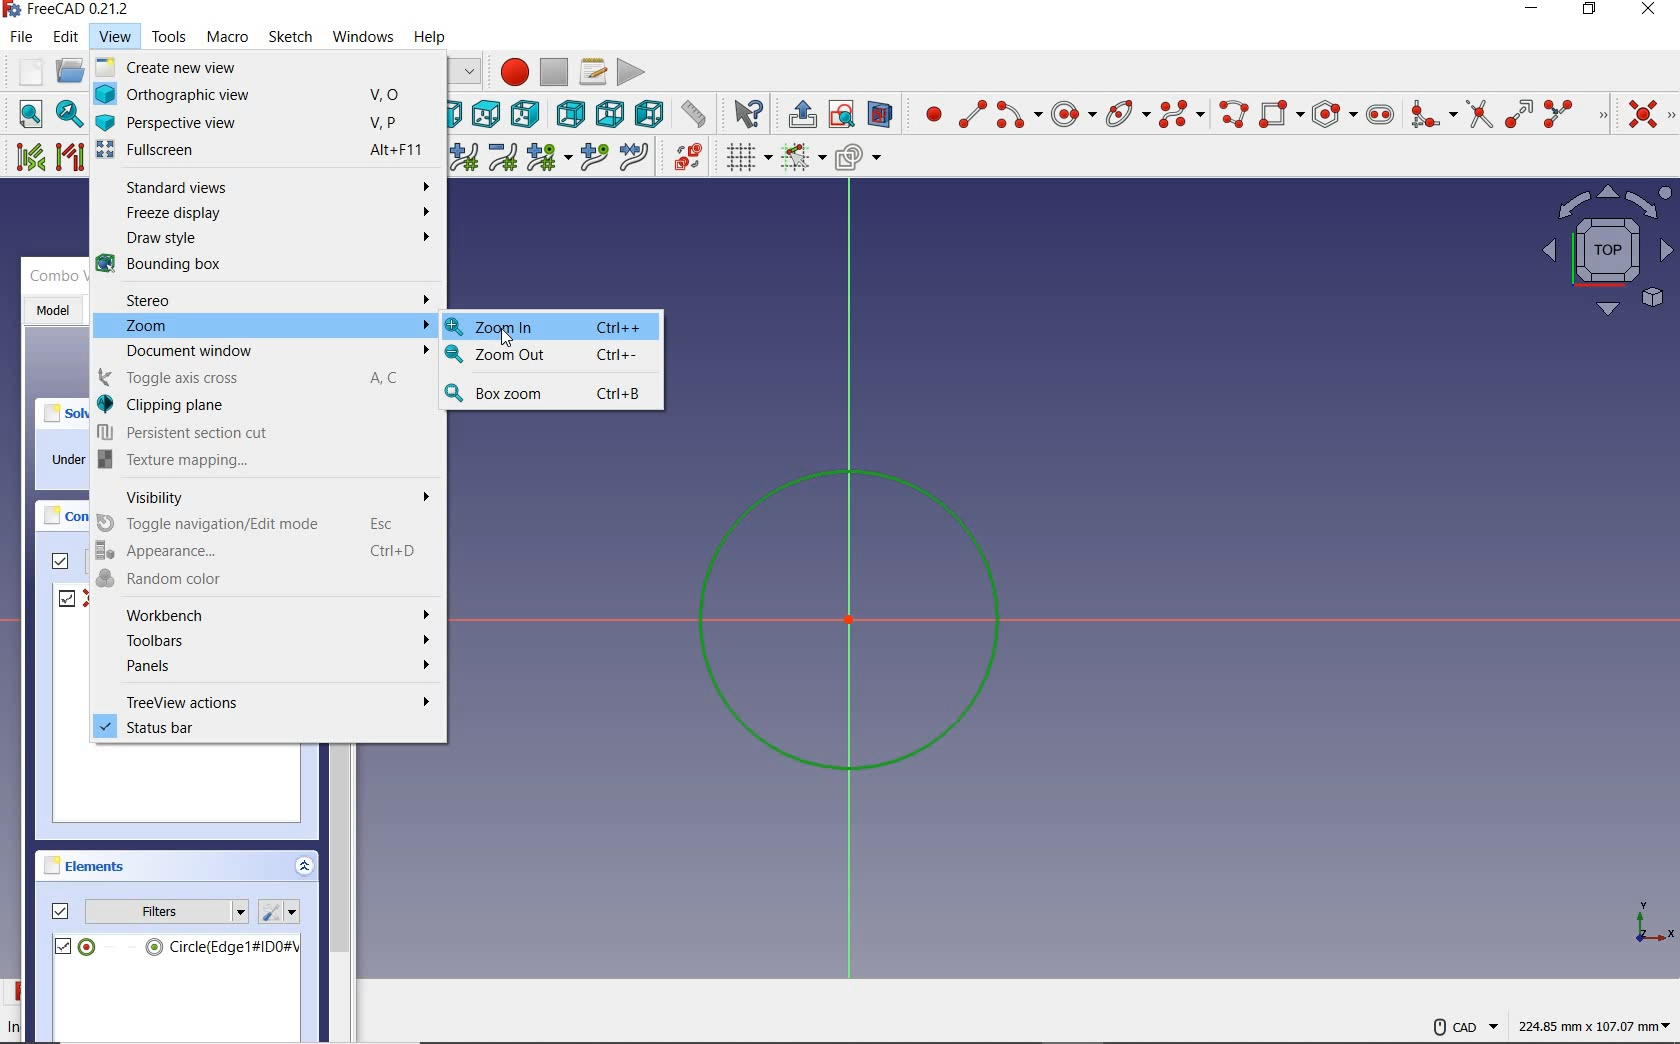 This screenshot has width=1680, height=1044. I want to click on view sketch, so click(840, 112).